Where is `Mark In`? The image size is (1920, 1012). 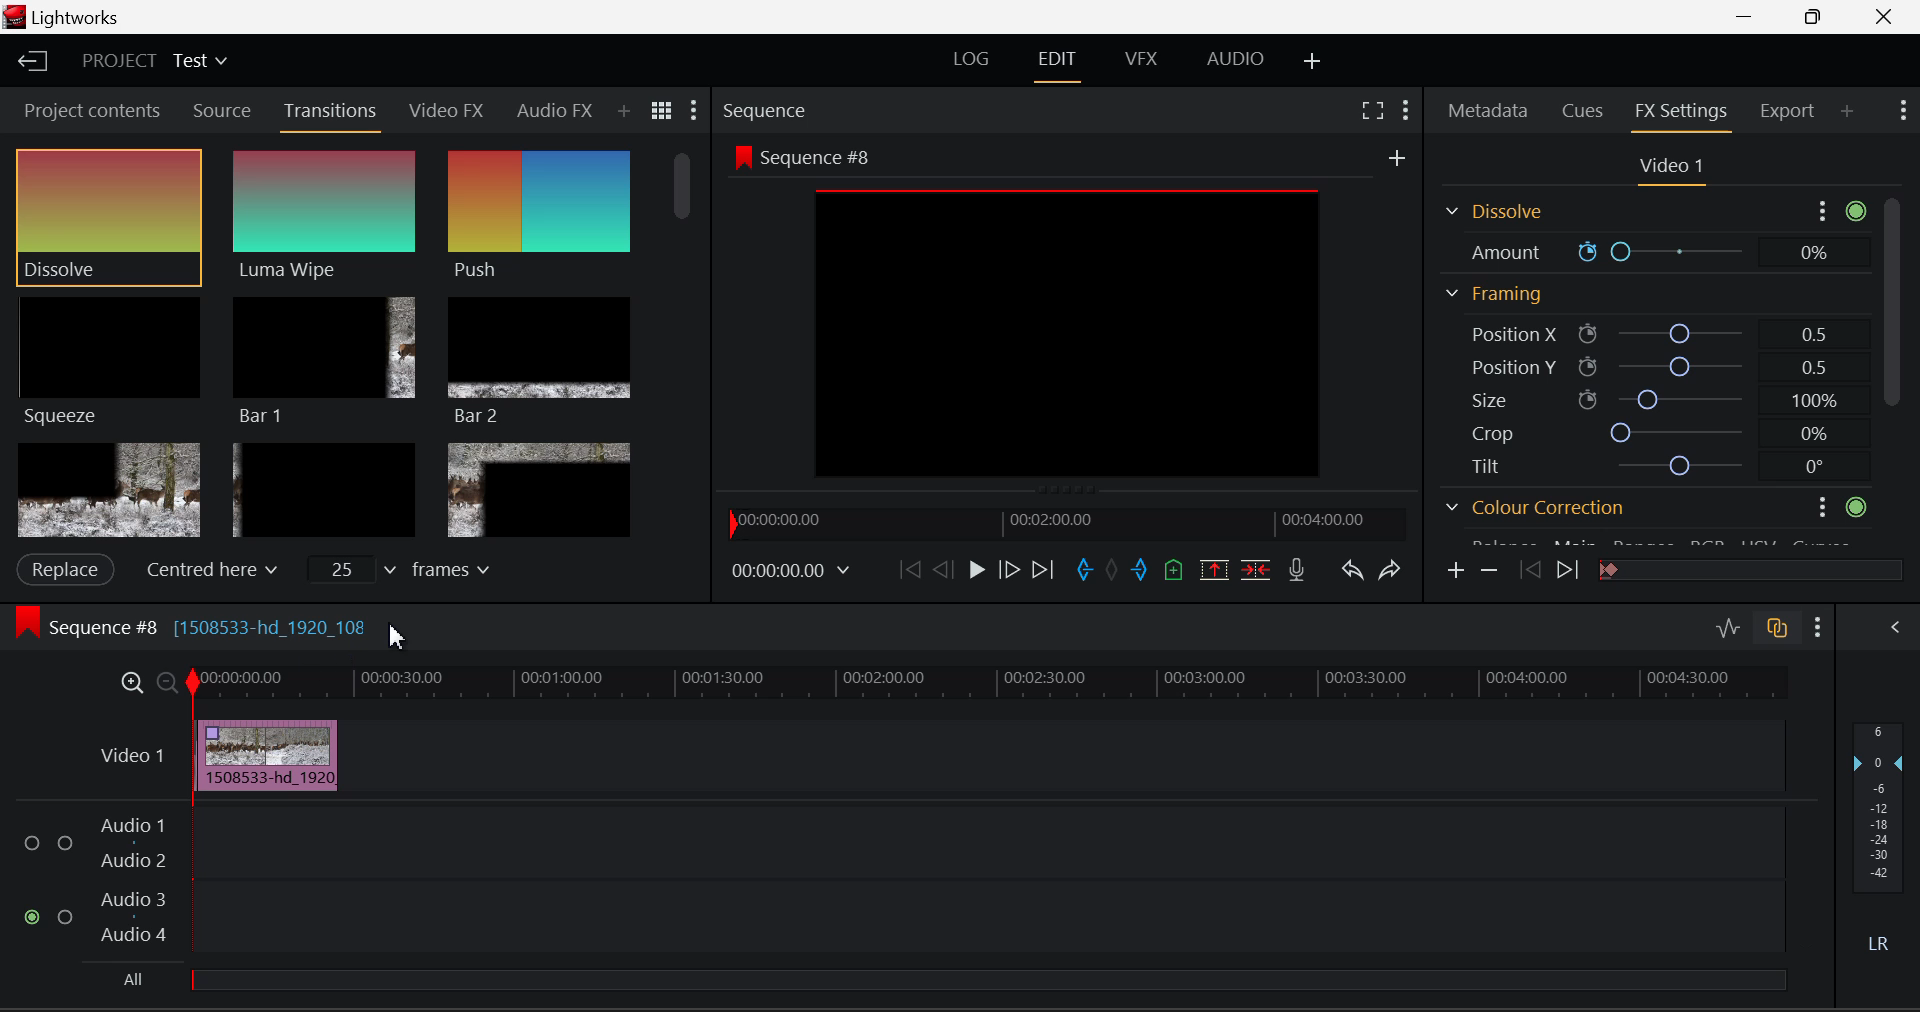
Mark In is located at coordinates (1084, 573).